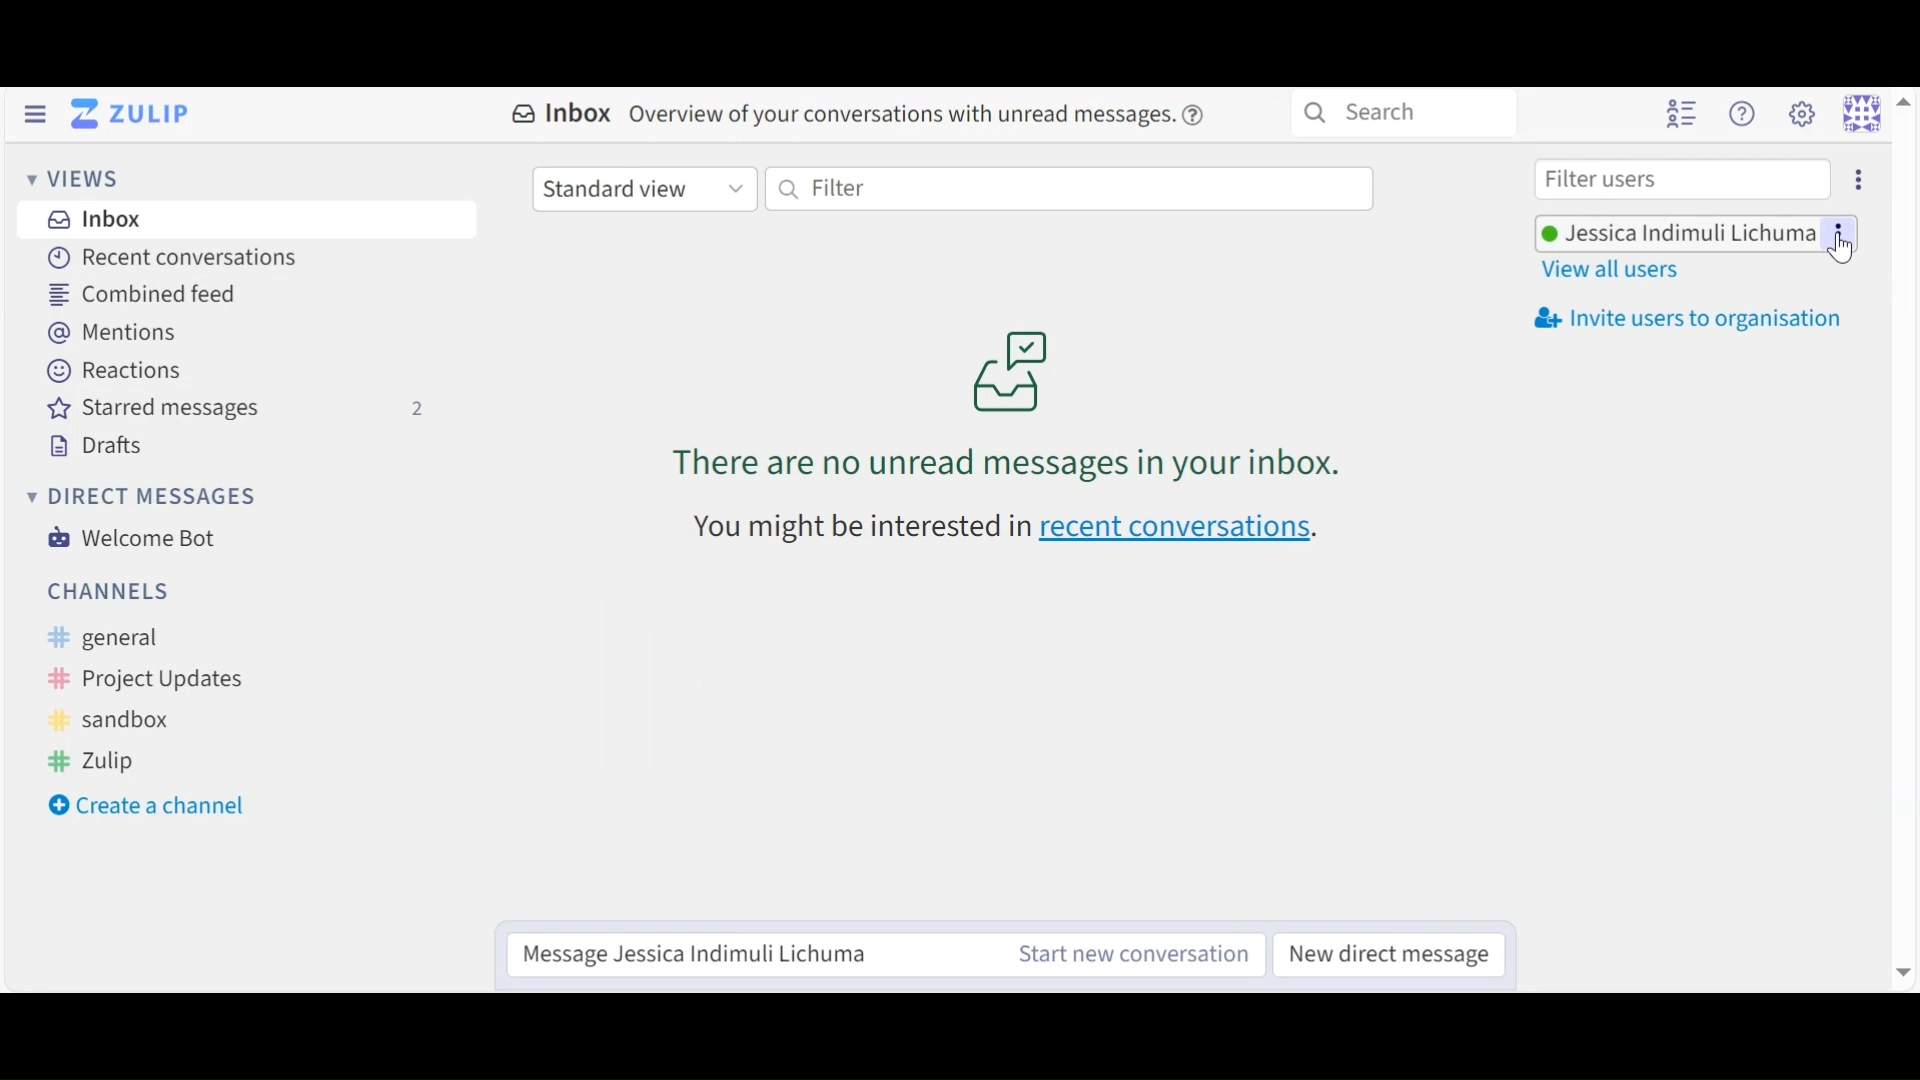 The image size is (1920, 1080). What do you see at coordinates (1843, 235) in the screenshot?
I see `more options` at bounding box center [1843, 235].